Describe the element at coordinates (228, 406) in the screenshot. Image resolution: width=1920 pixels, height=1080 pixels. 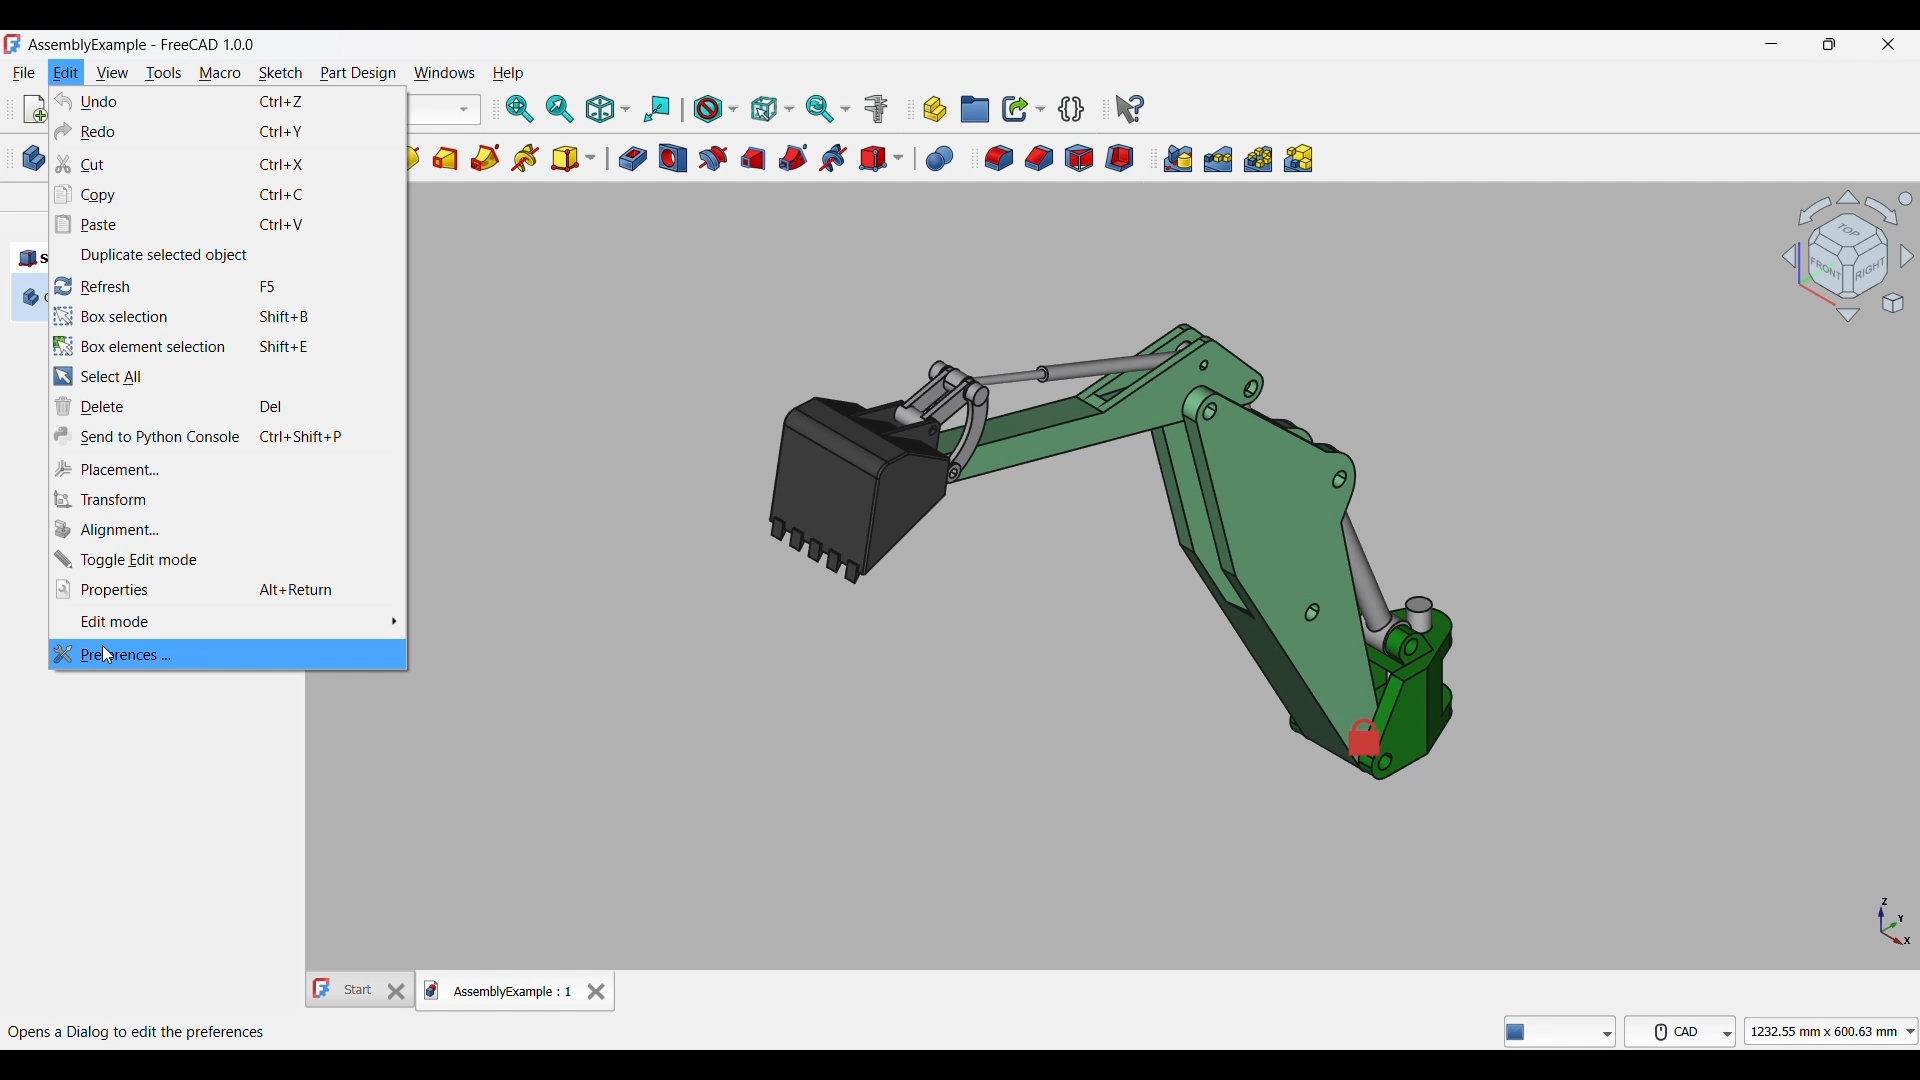
I see `Delete` at that location.